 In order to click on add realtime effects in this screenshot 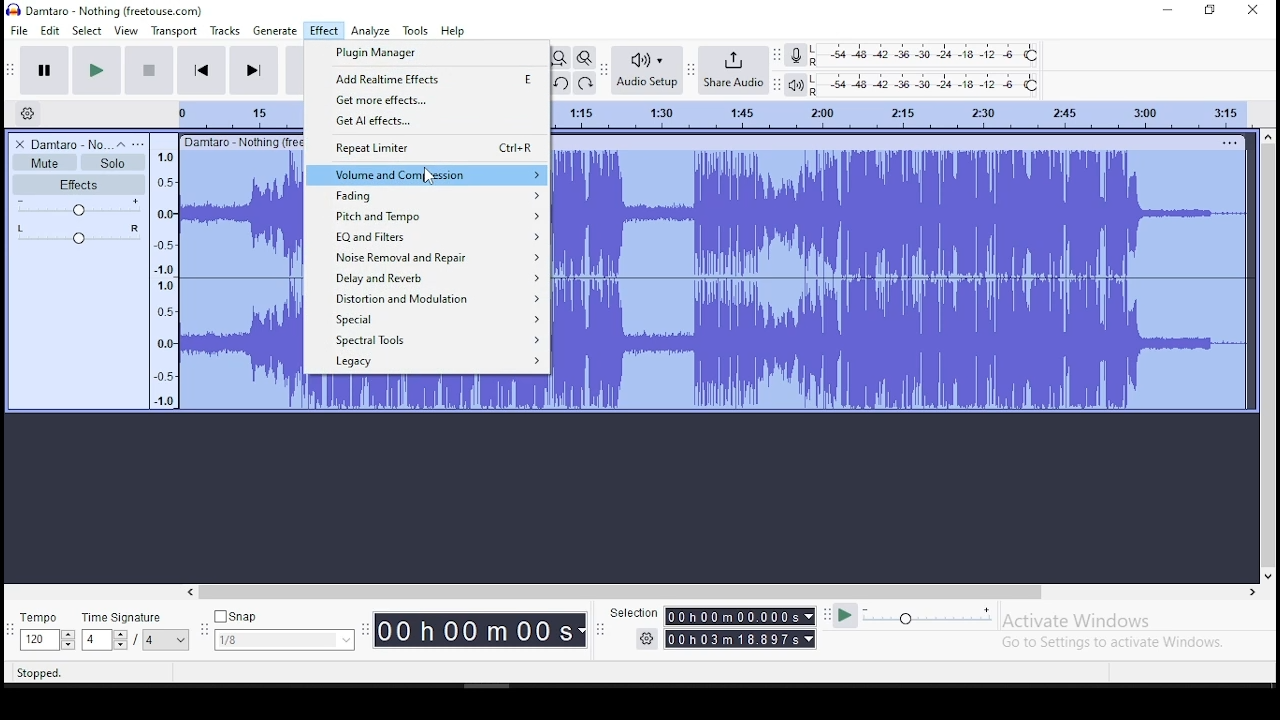, I will do `click(429, 79)`.